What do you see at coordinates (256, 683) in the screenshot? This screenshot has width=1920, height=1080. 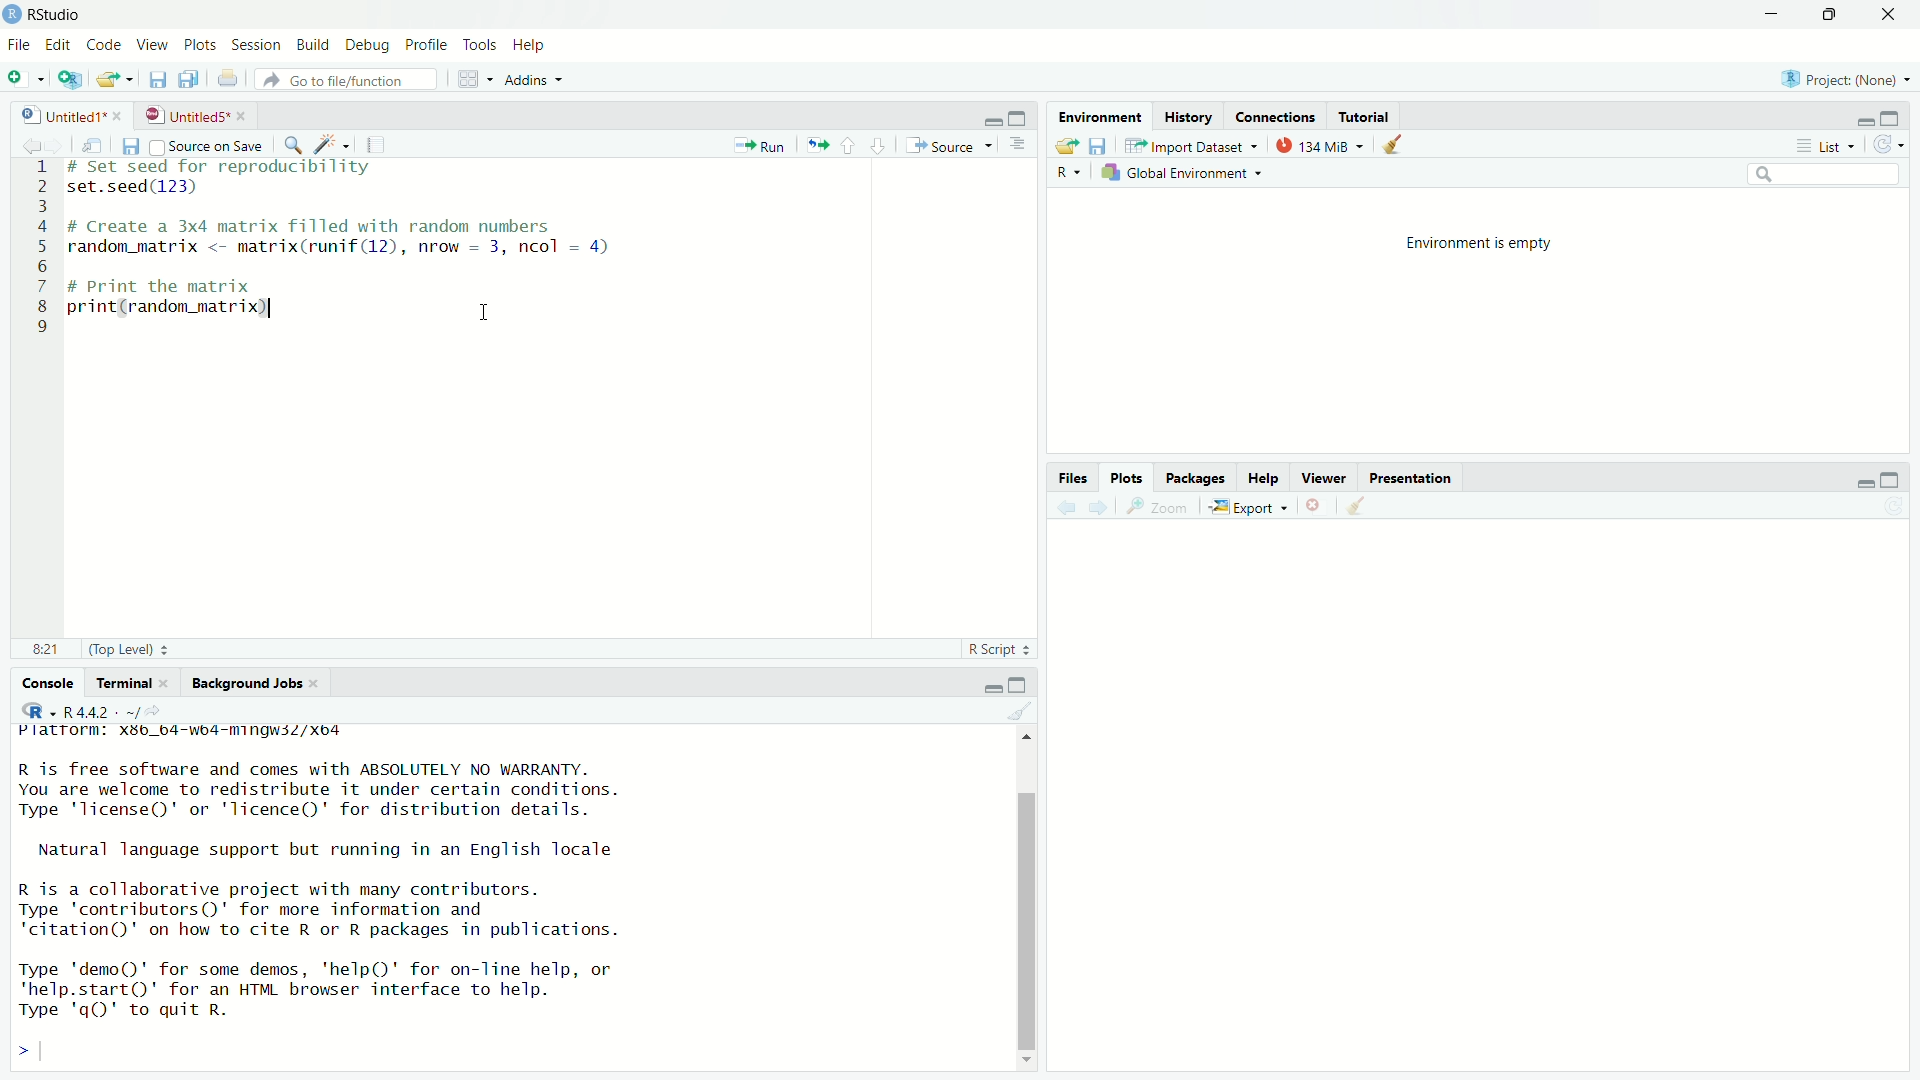 I see `Background Jobs` at bounding box center [256, 683].